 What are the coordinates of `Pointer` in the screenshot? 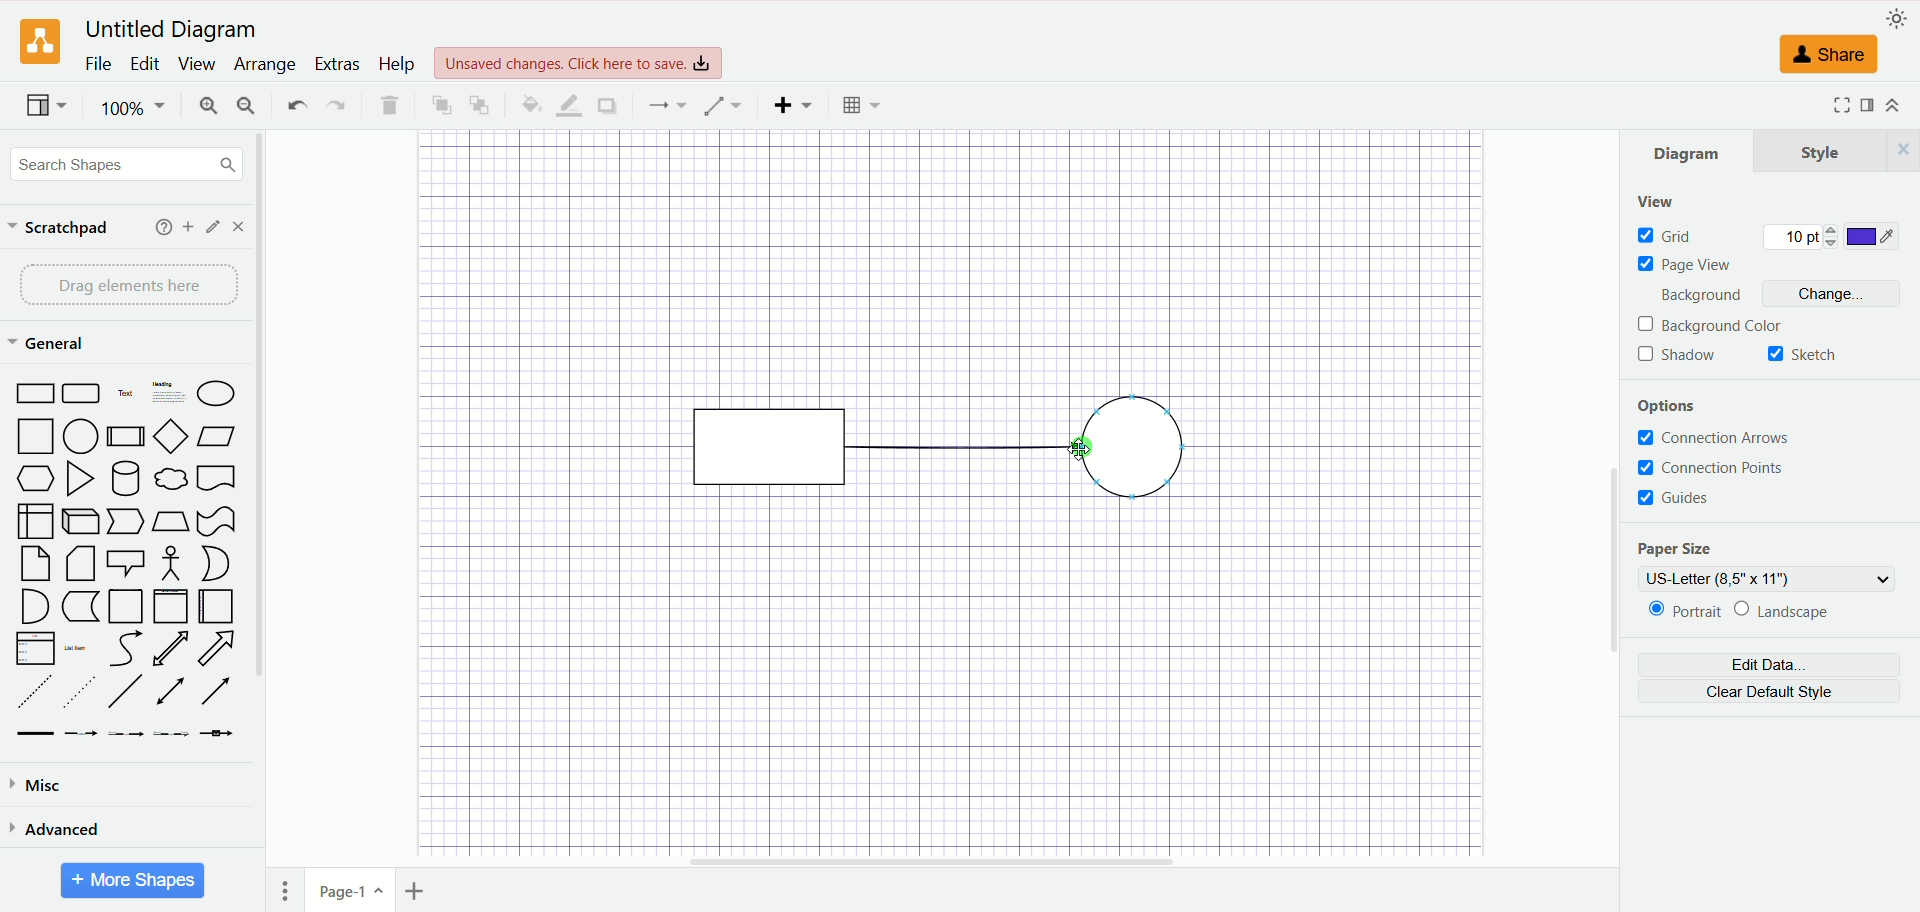 It's located at (127, 522).